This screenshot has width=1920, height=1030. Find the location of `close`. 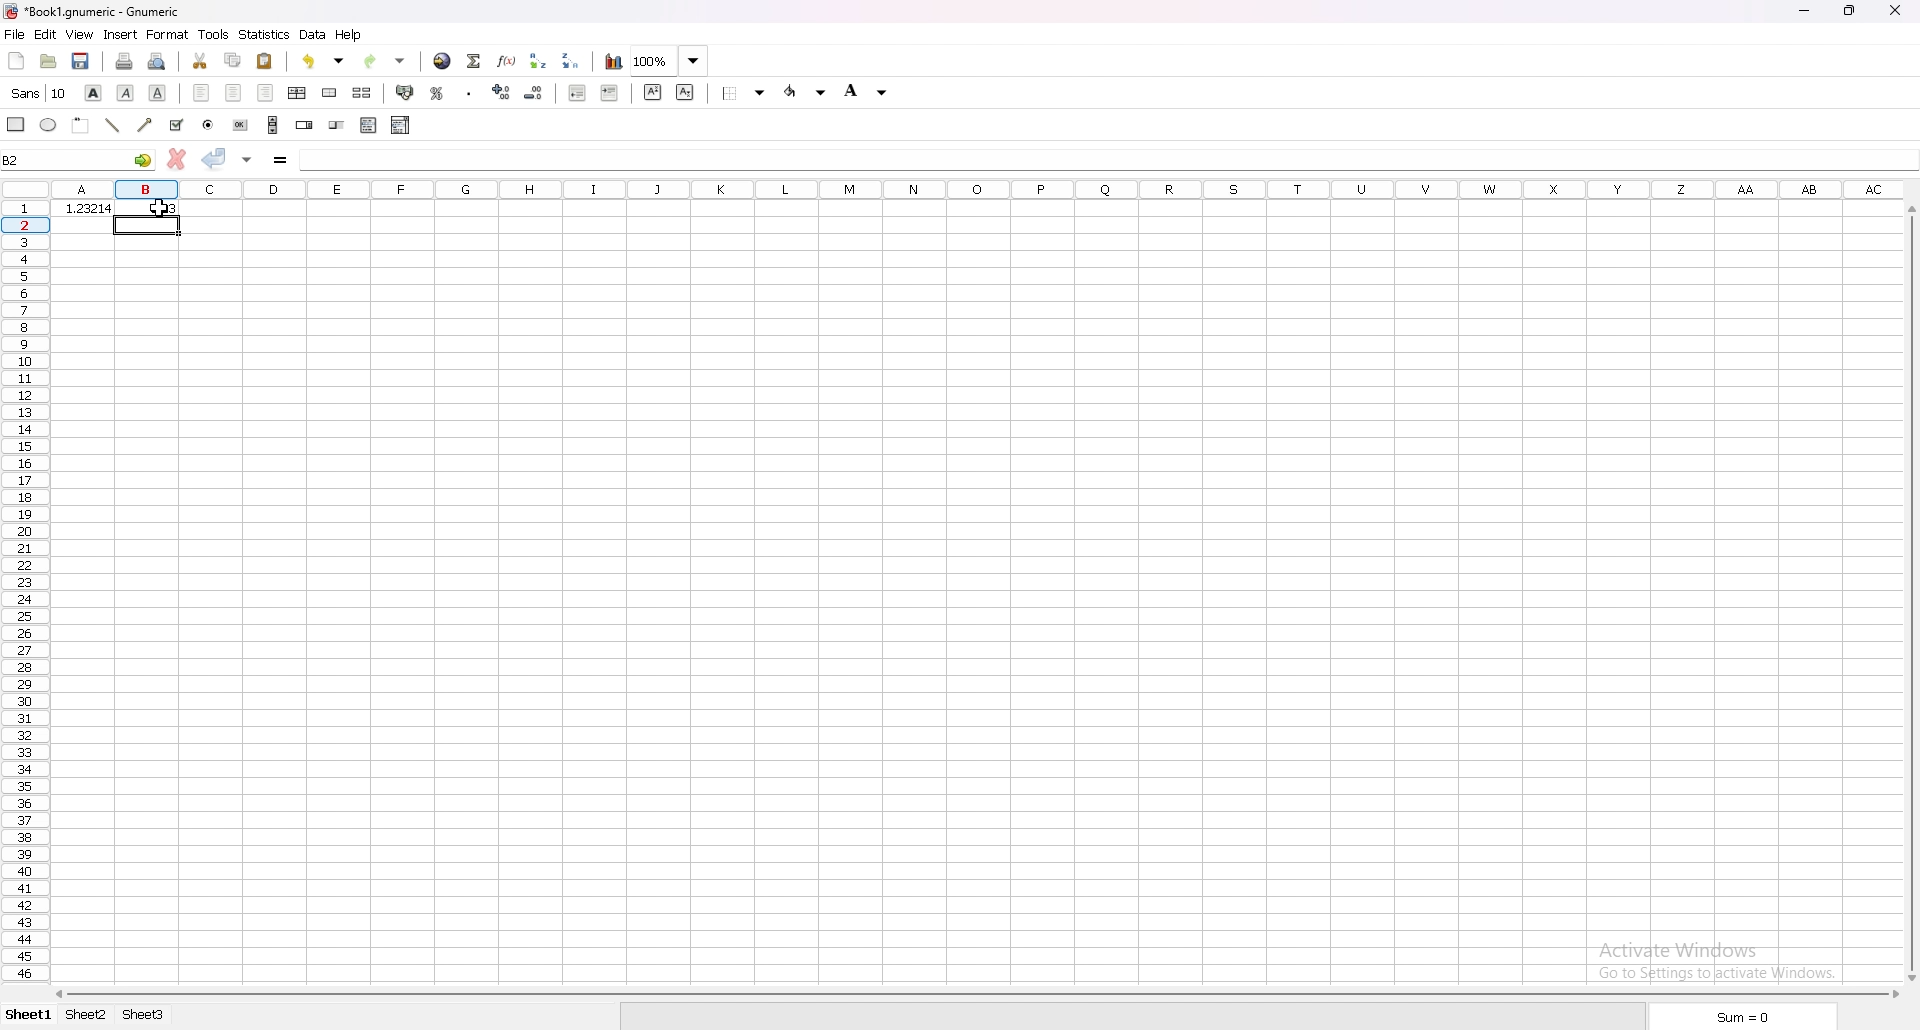

close is located at coordinates (1897, 10).